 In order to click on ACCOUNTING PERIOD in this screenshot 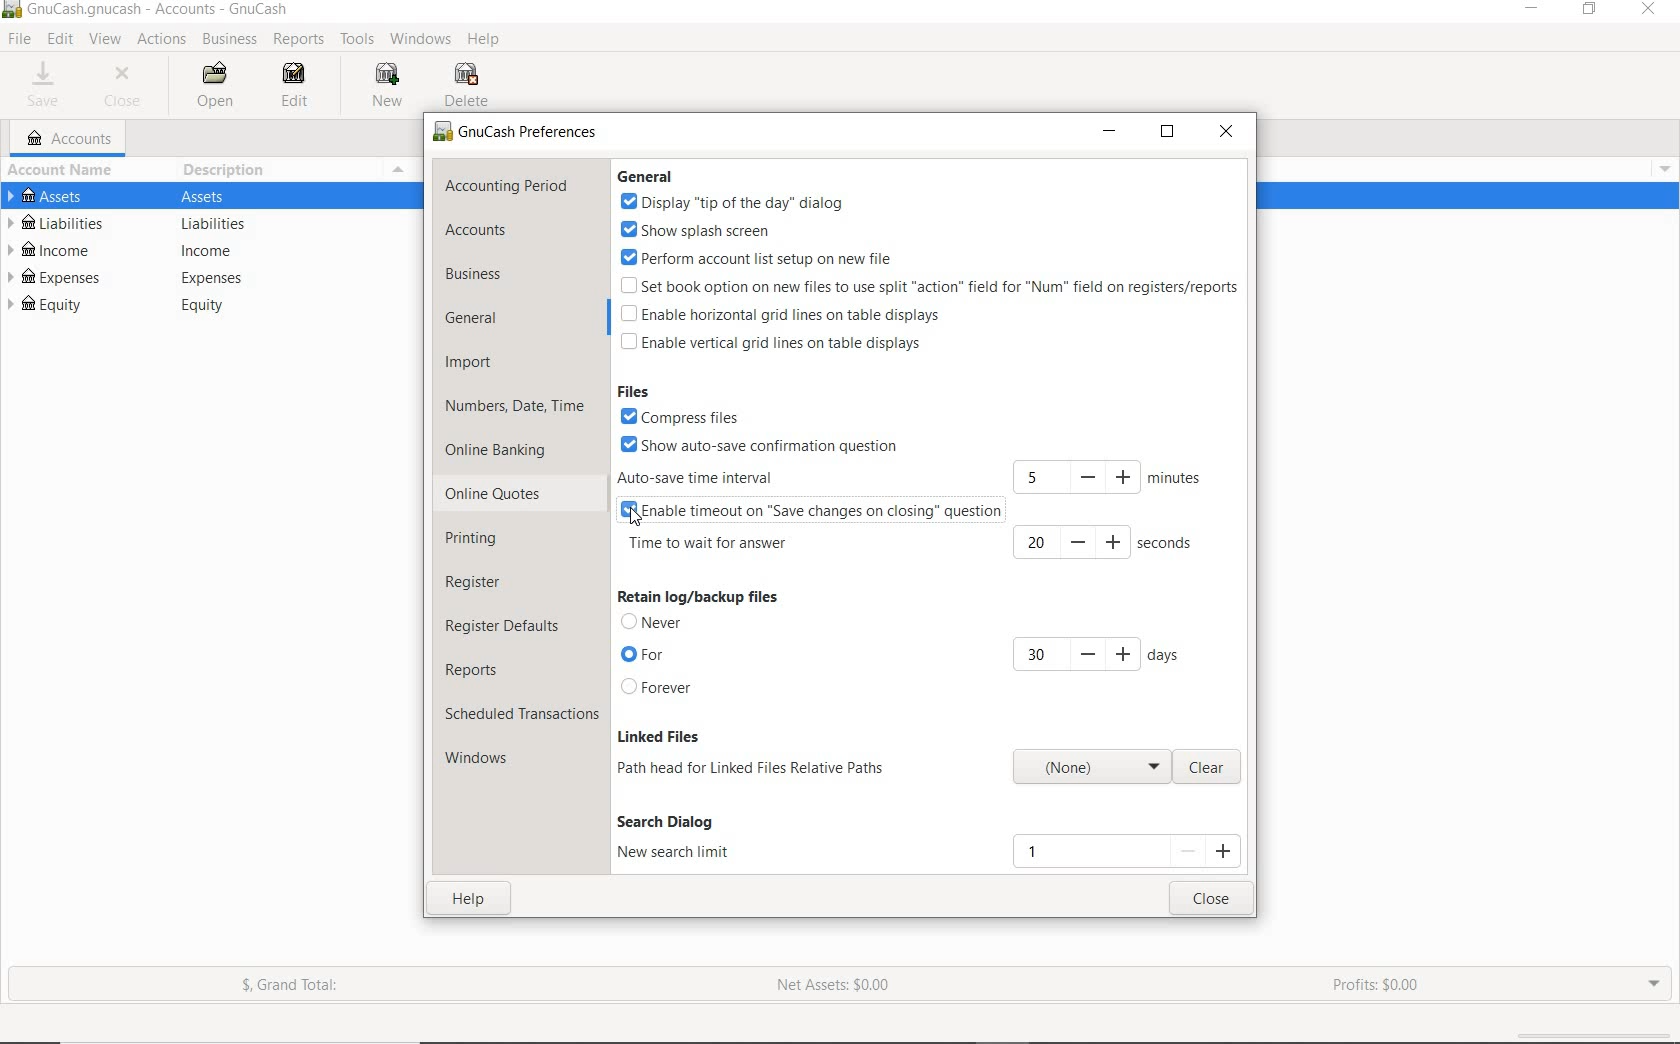, I will do `click(509, 186)`.